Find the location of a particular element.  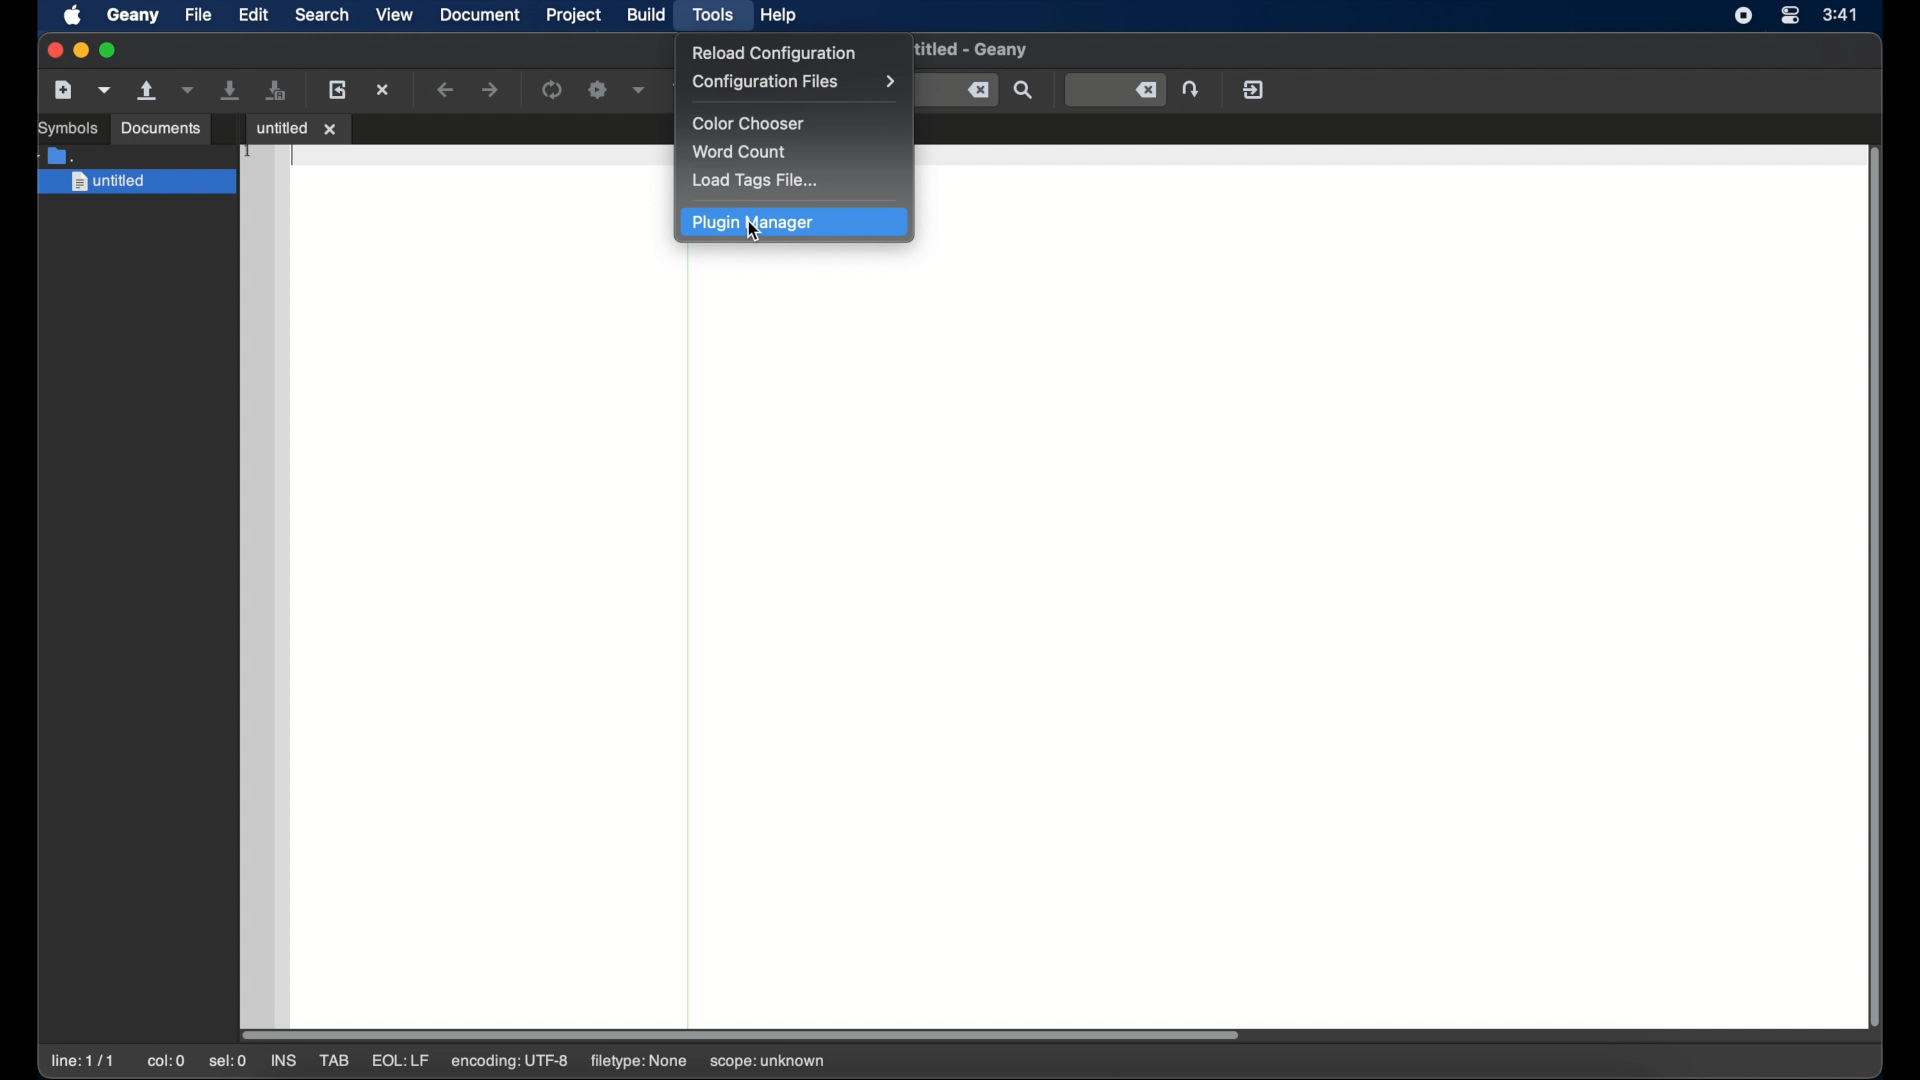

jump to entered line number is located at coordinates (1191, 89).